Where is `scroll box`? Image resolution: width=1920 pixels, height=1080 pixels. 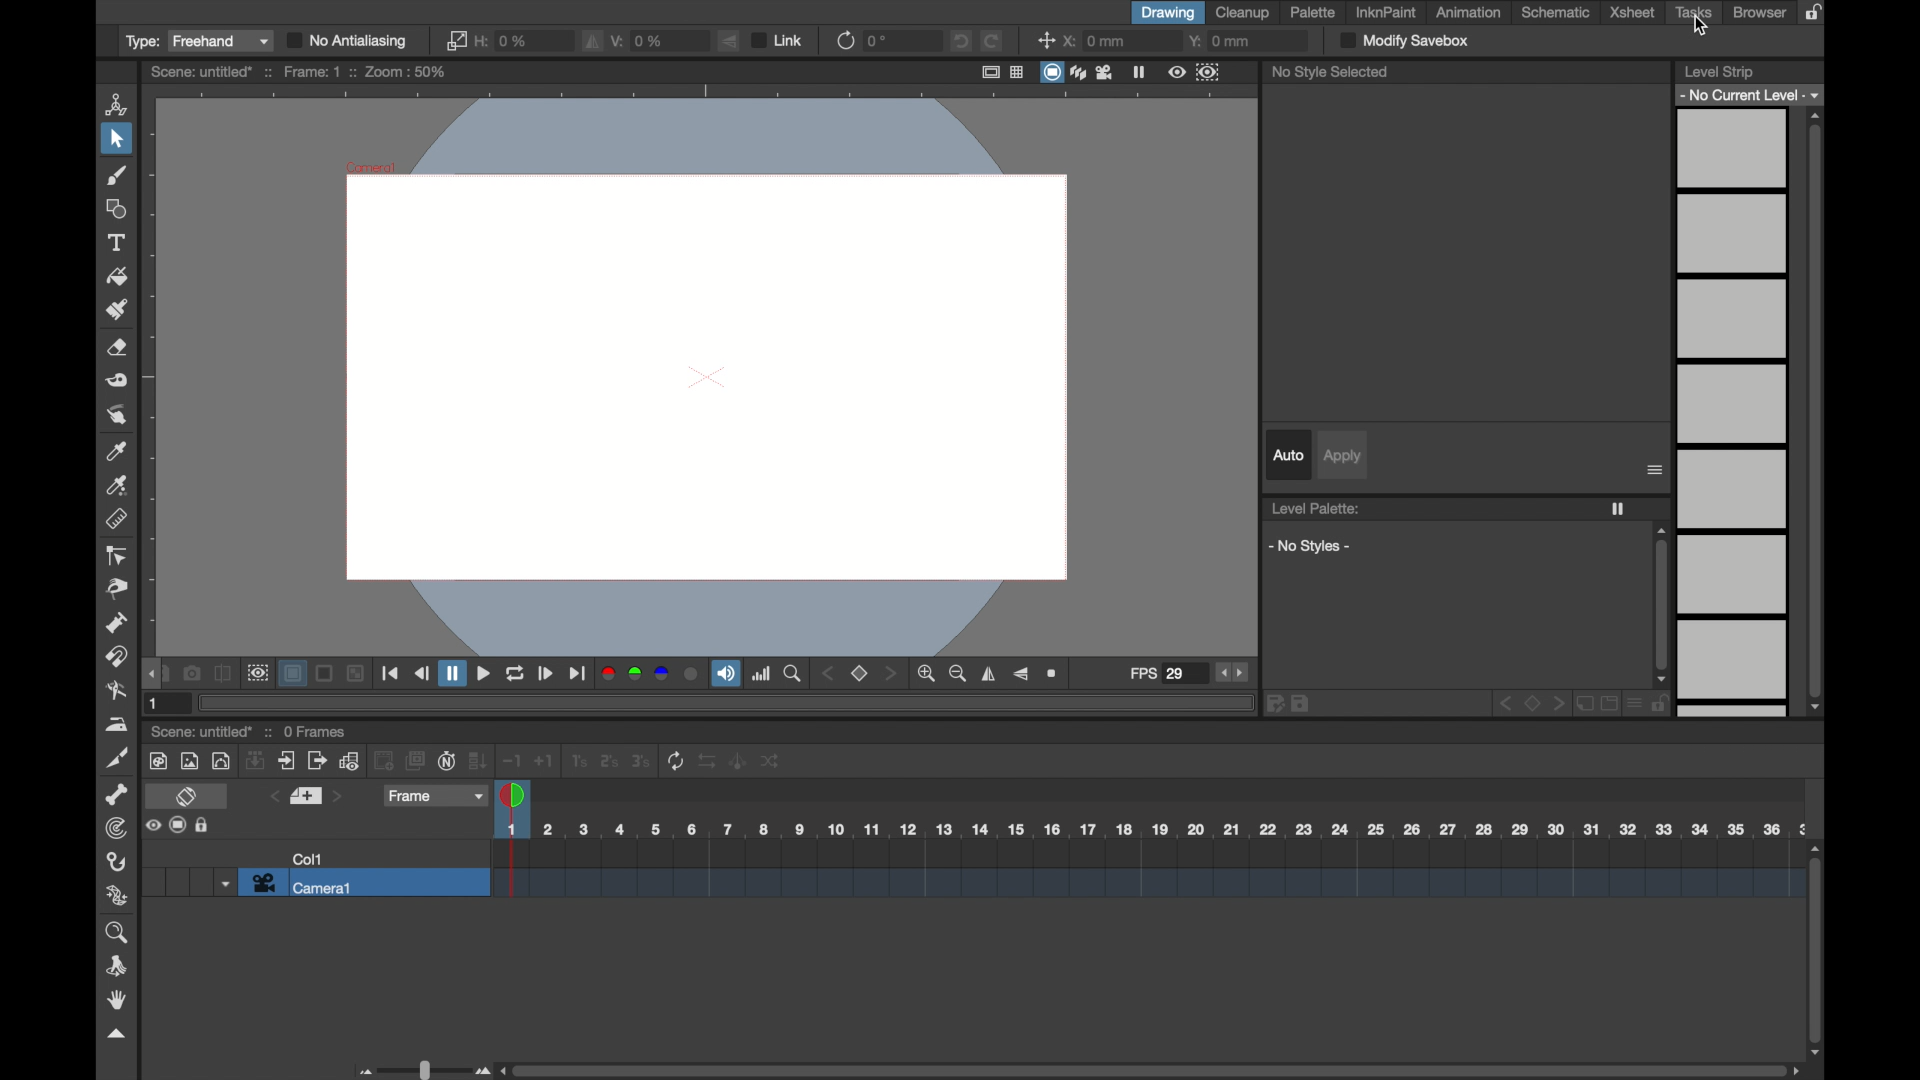
scroll box is located at coordinates (1816, 412).